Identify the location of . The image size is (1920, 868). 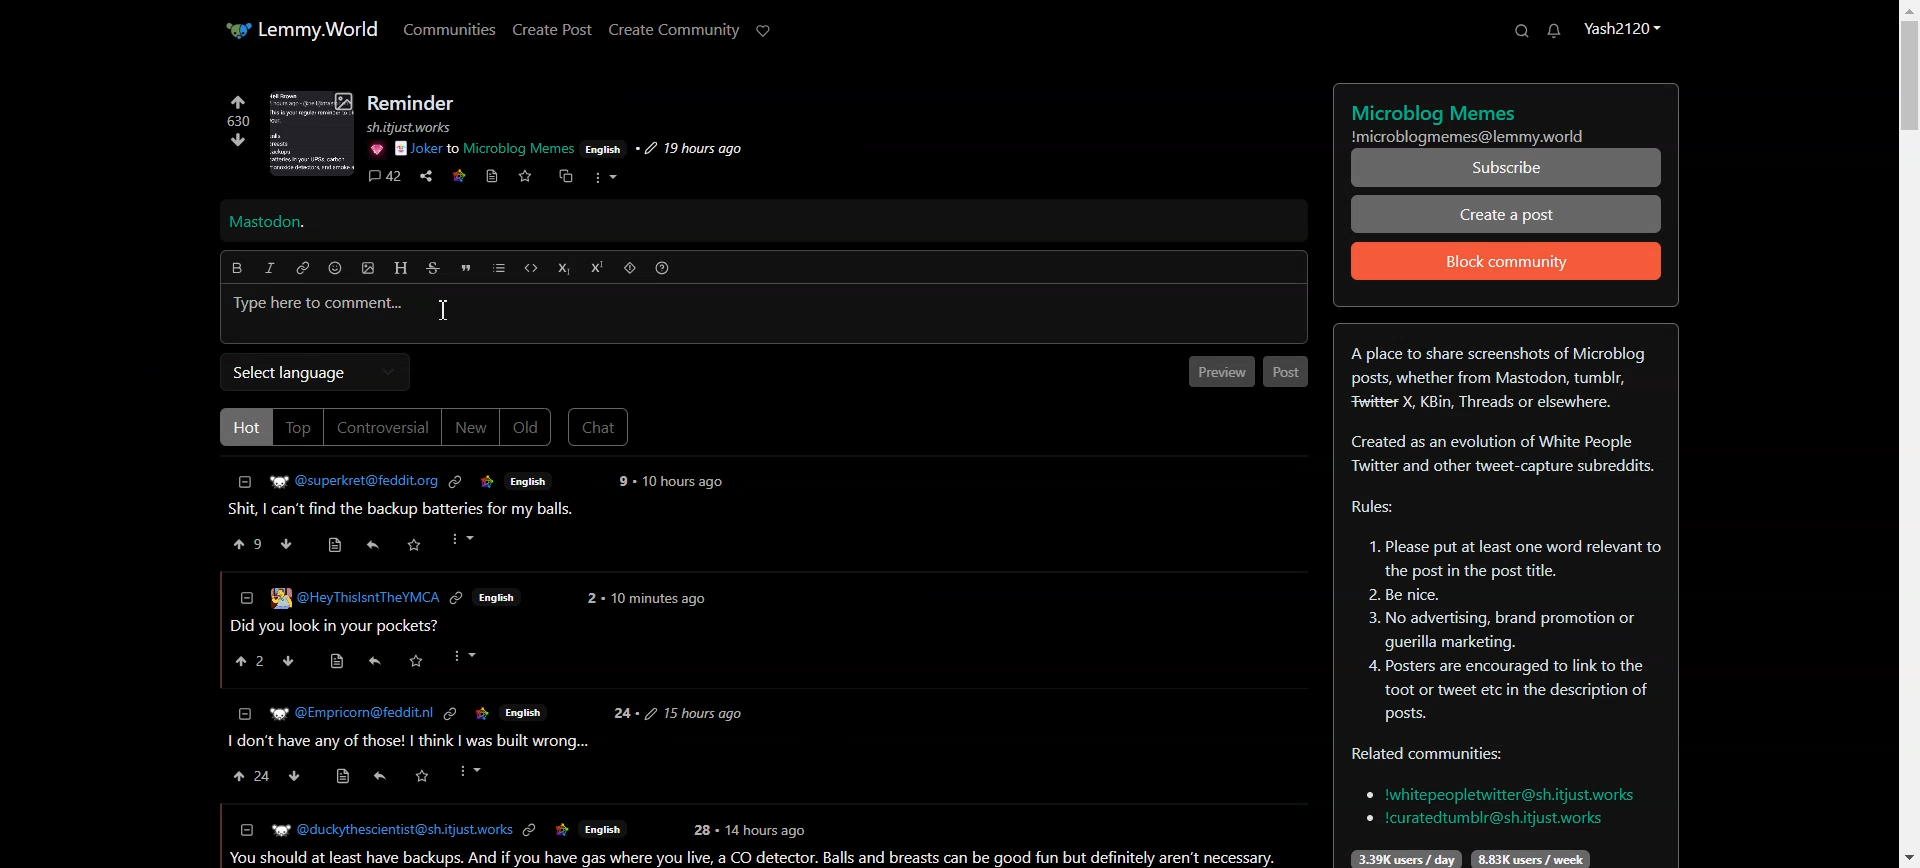
(374, 661).